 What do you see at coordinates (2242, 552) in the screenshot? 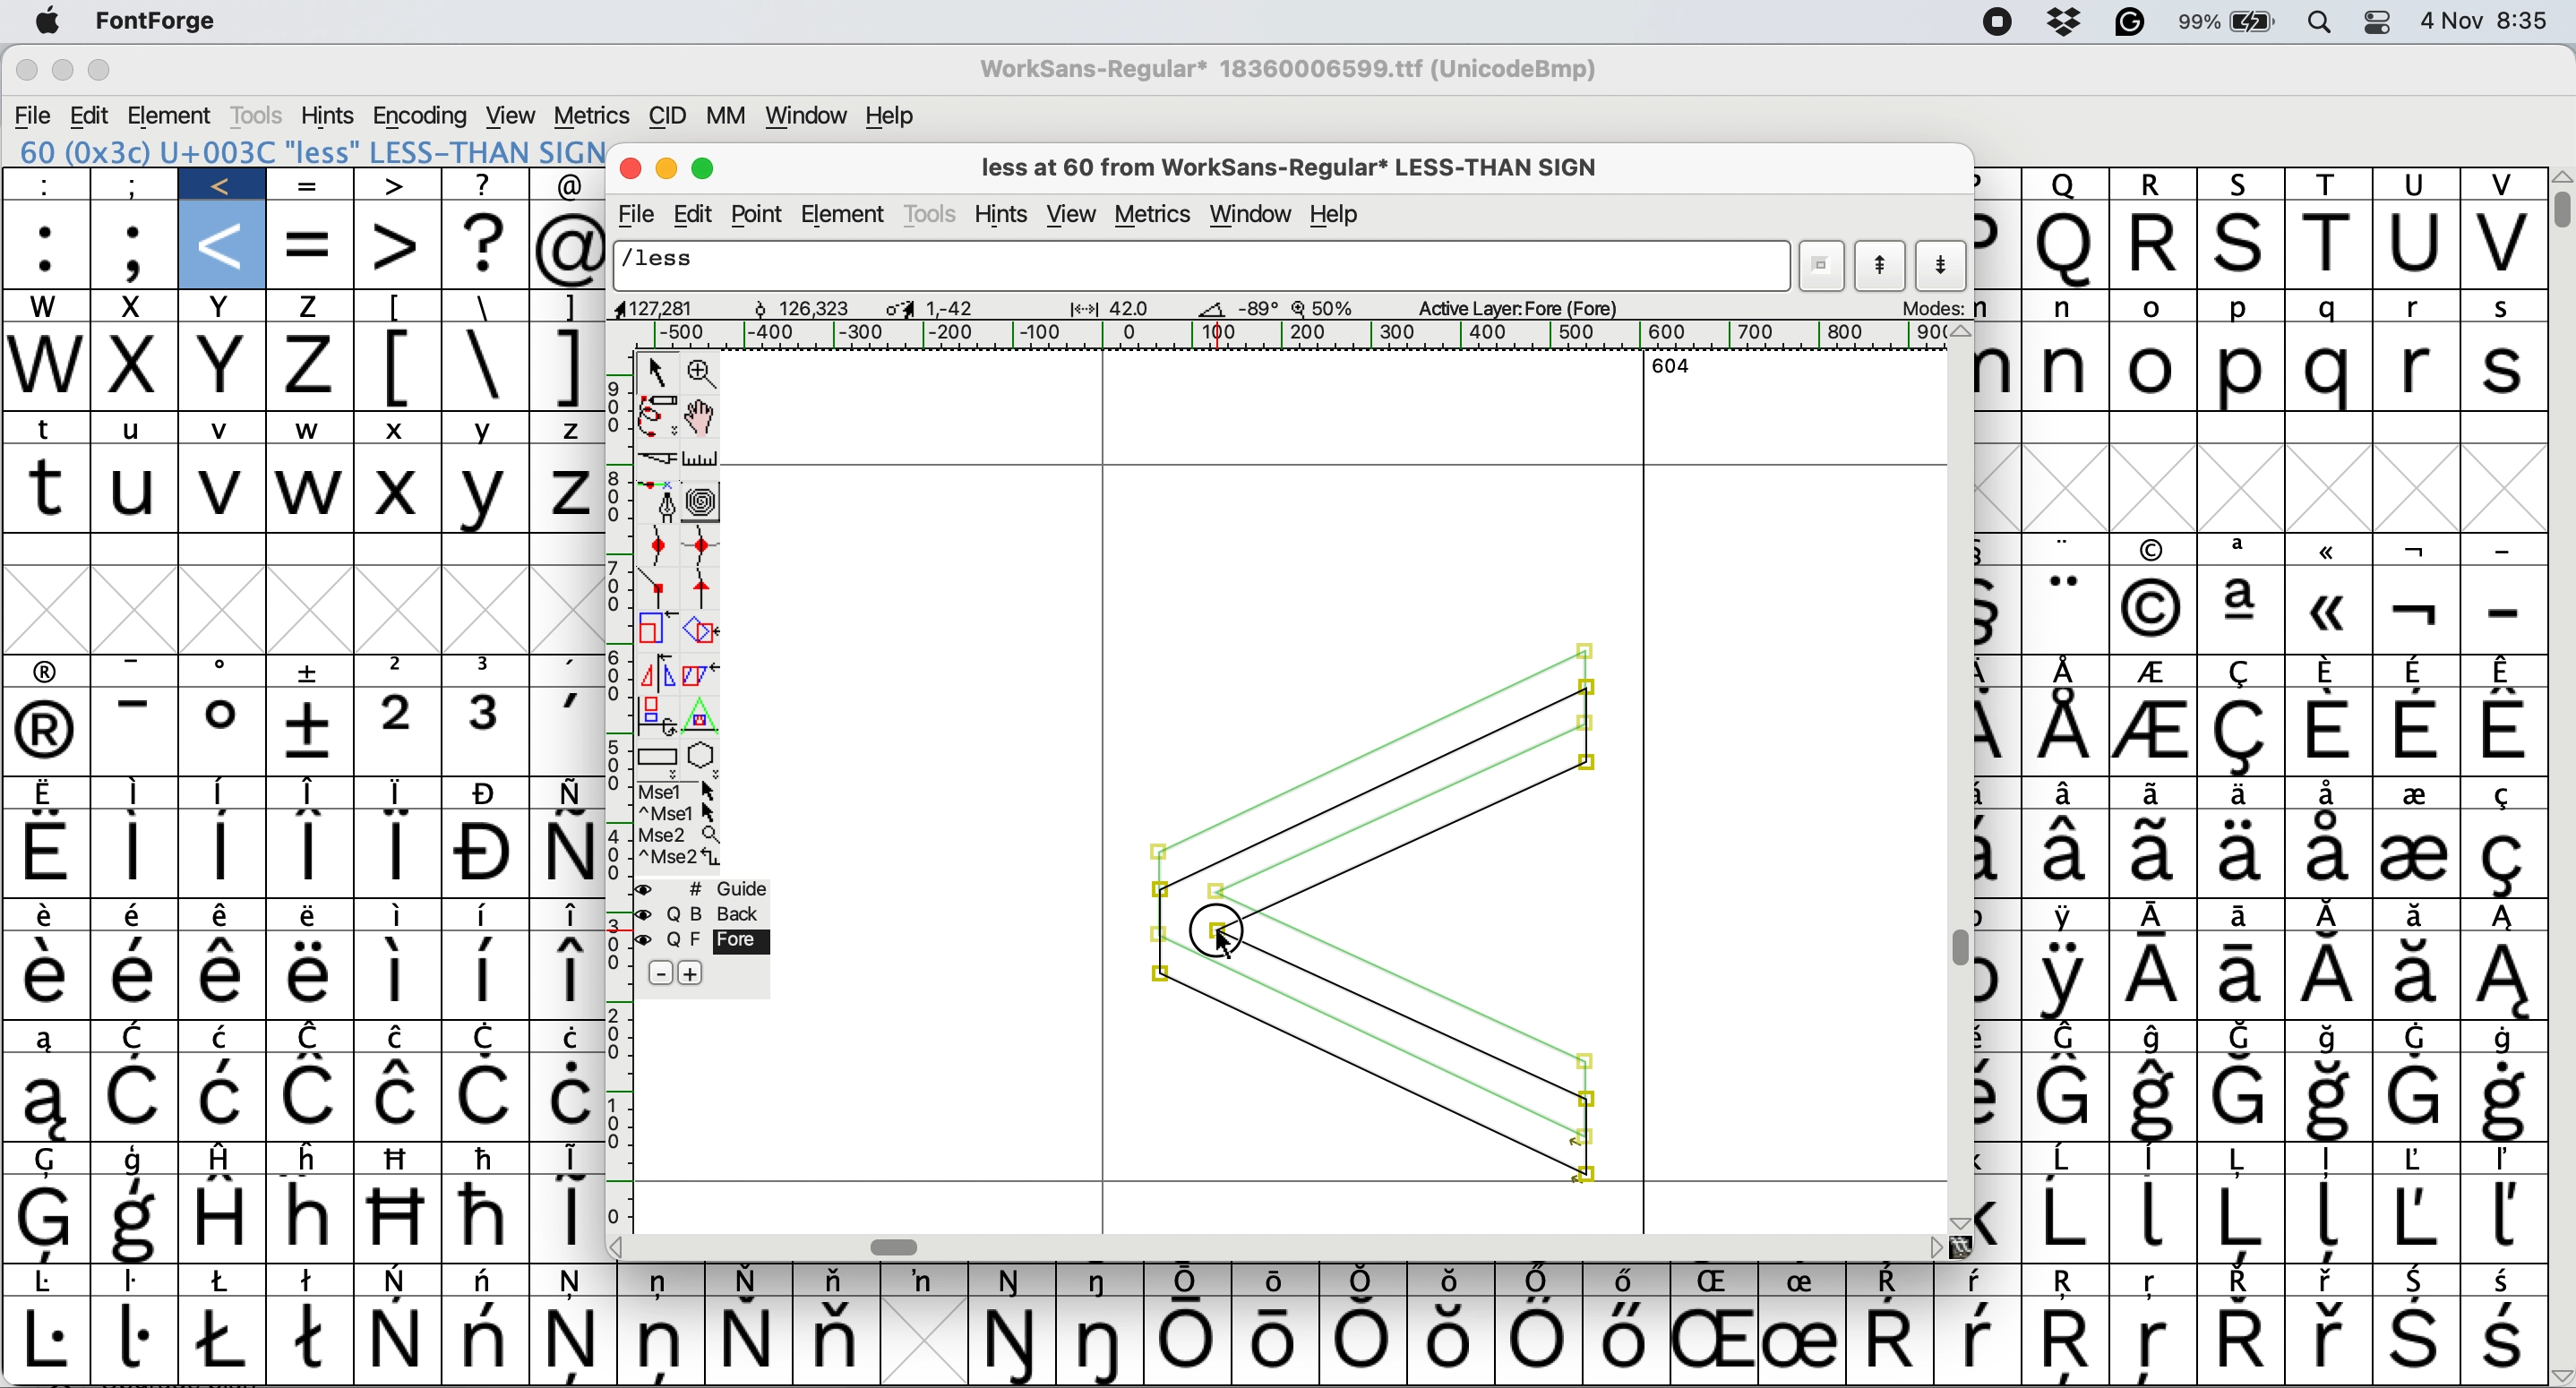
I see `Symbol` at bounding box center [2242, 552].